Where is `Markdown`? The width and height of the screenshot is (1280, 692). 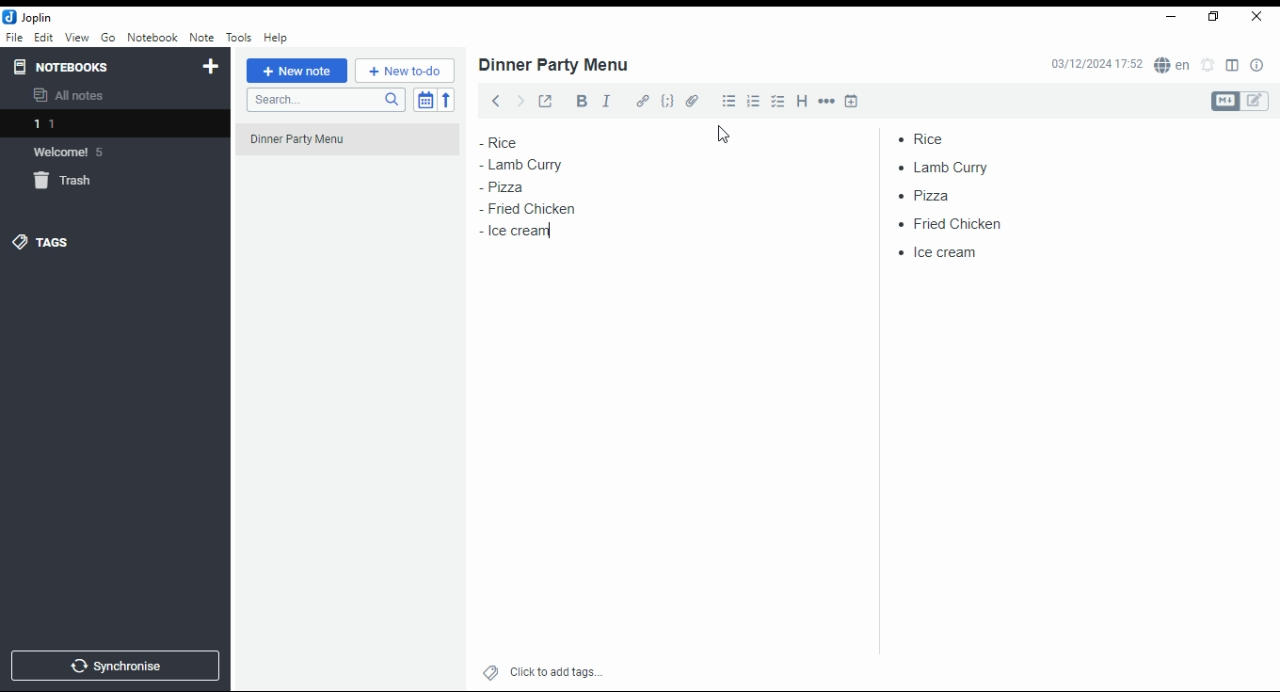
Markdown is located at coordinates (1224, 101).